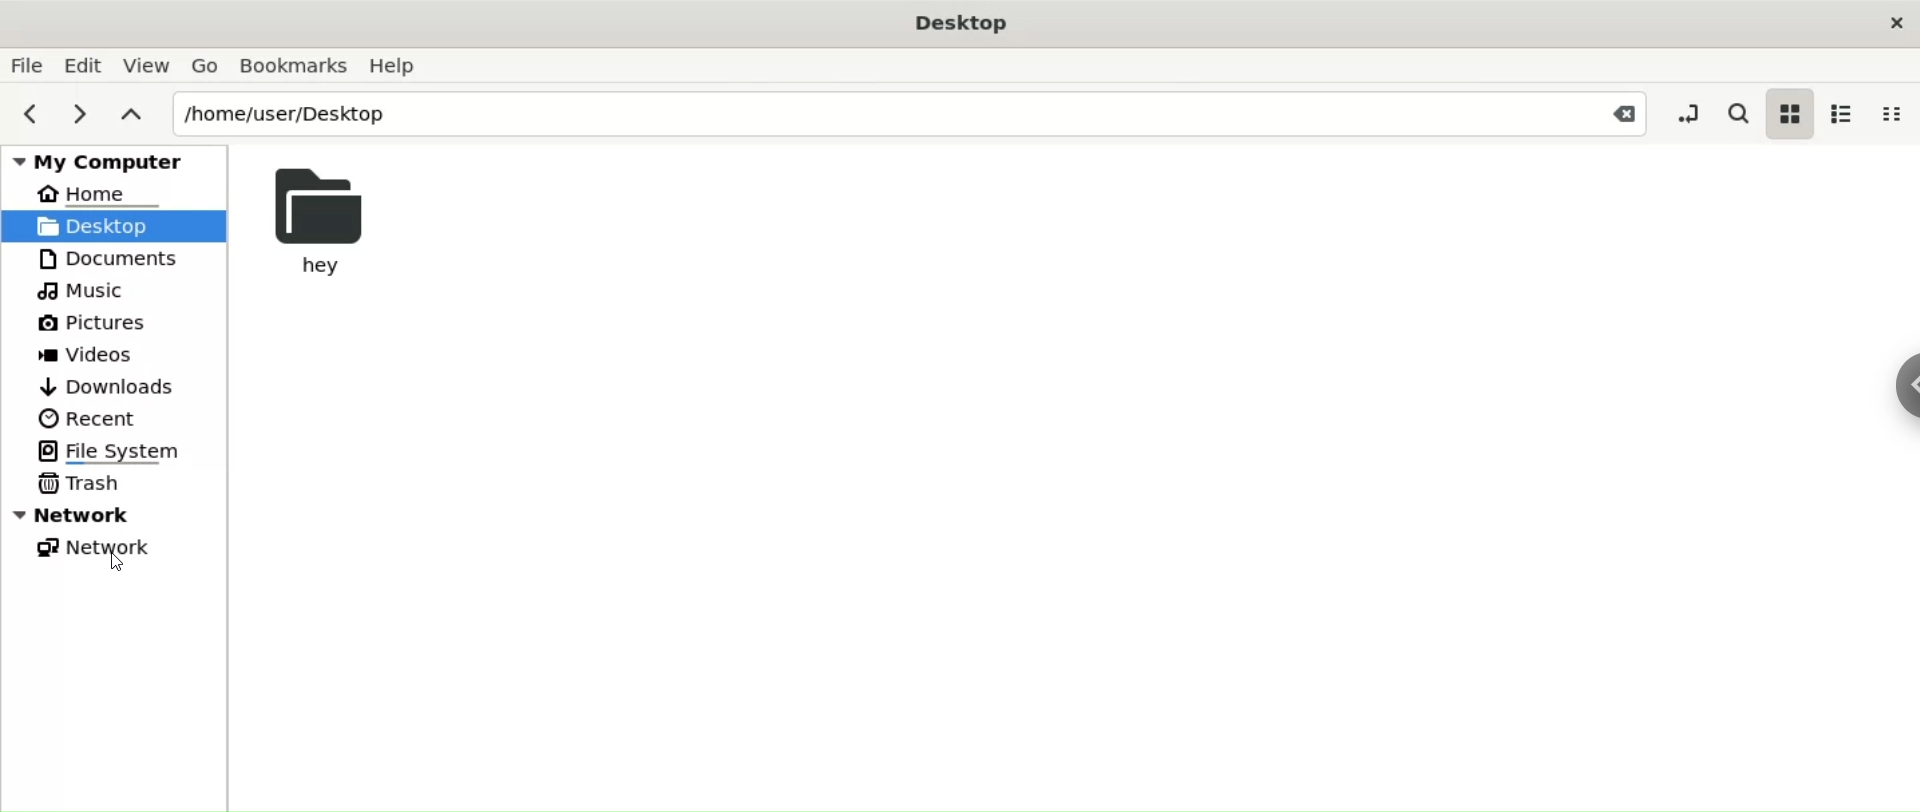 The width and height of the screenshot is (1920, 812). Describe the element at coordinates (145, 64) in the screenshot. I see `View` at that location.